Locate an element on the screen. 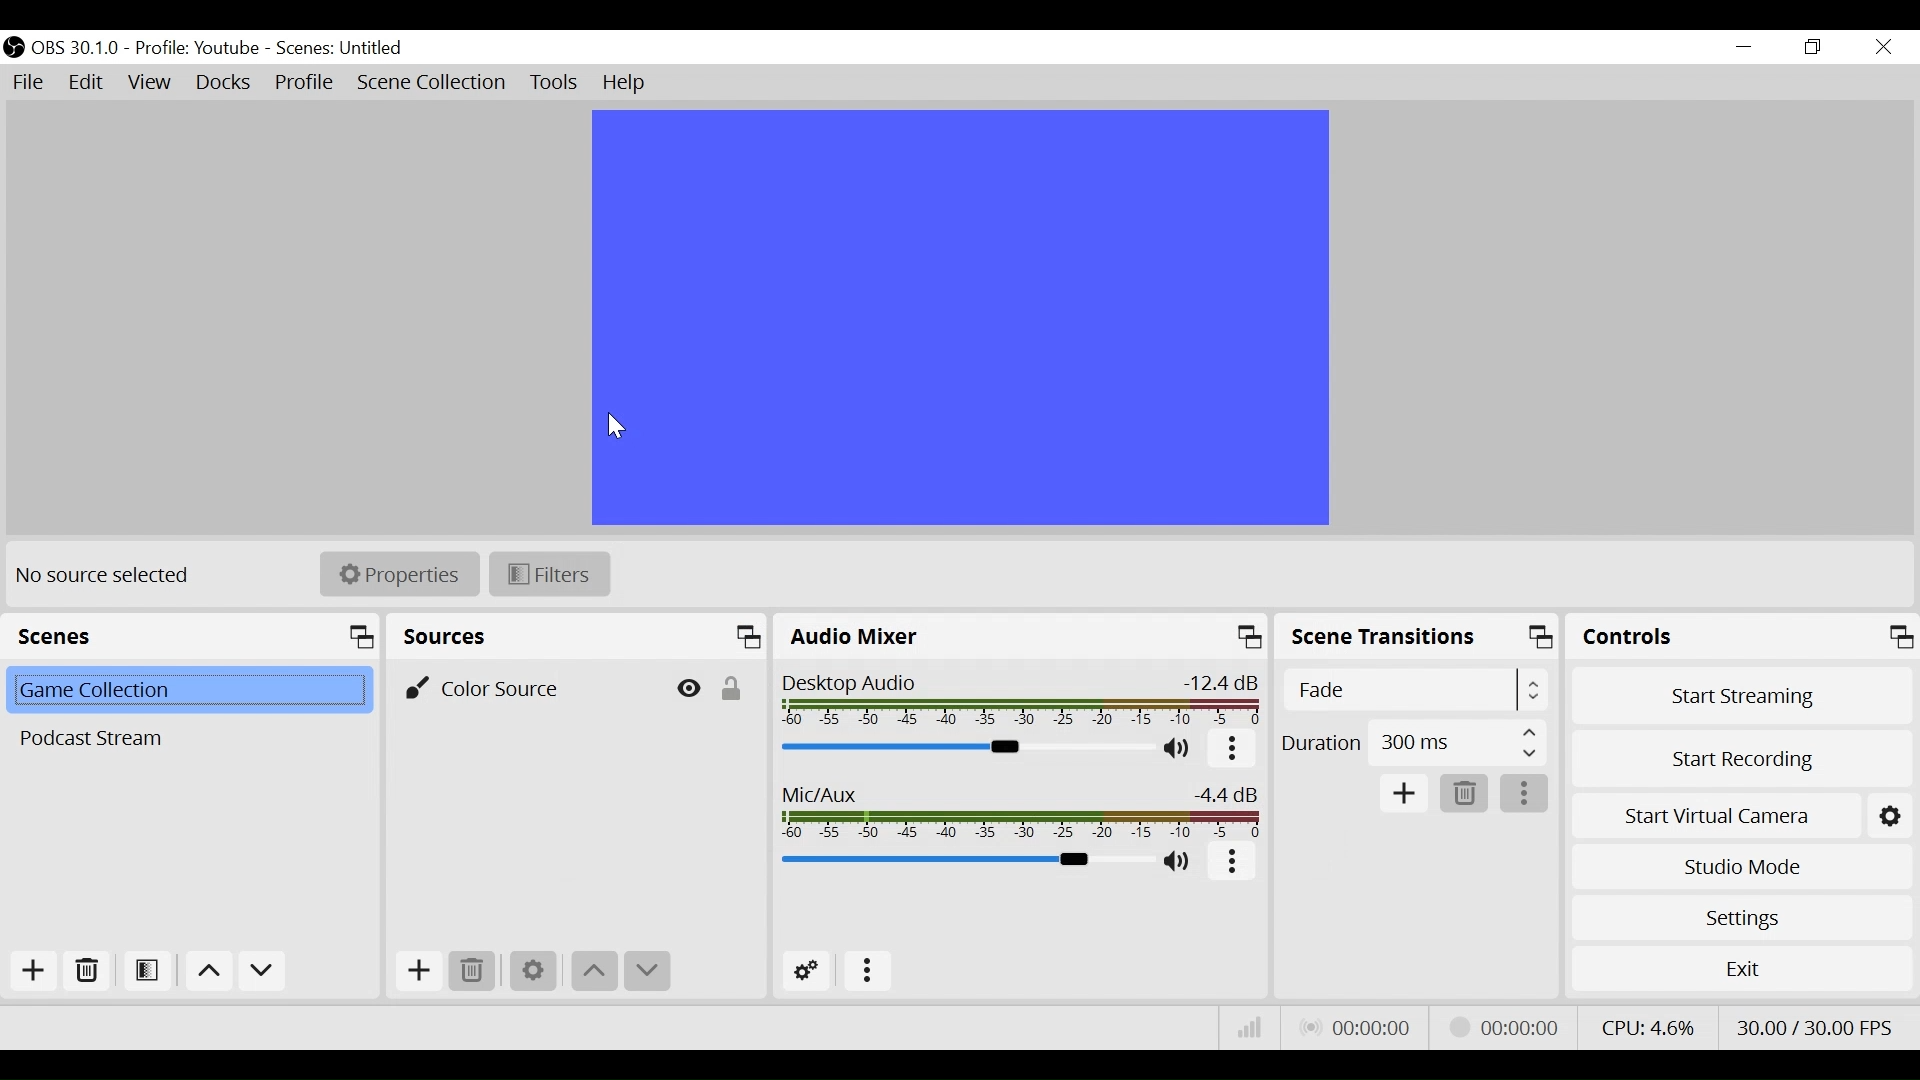  OBS Version is located at coordinates (76, 49).